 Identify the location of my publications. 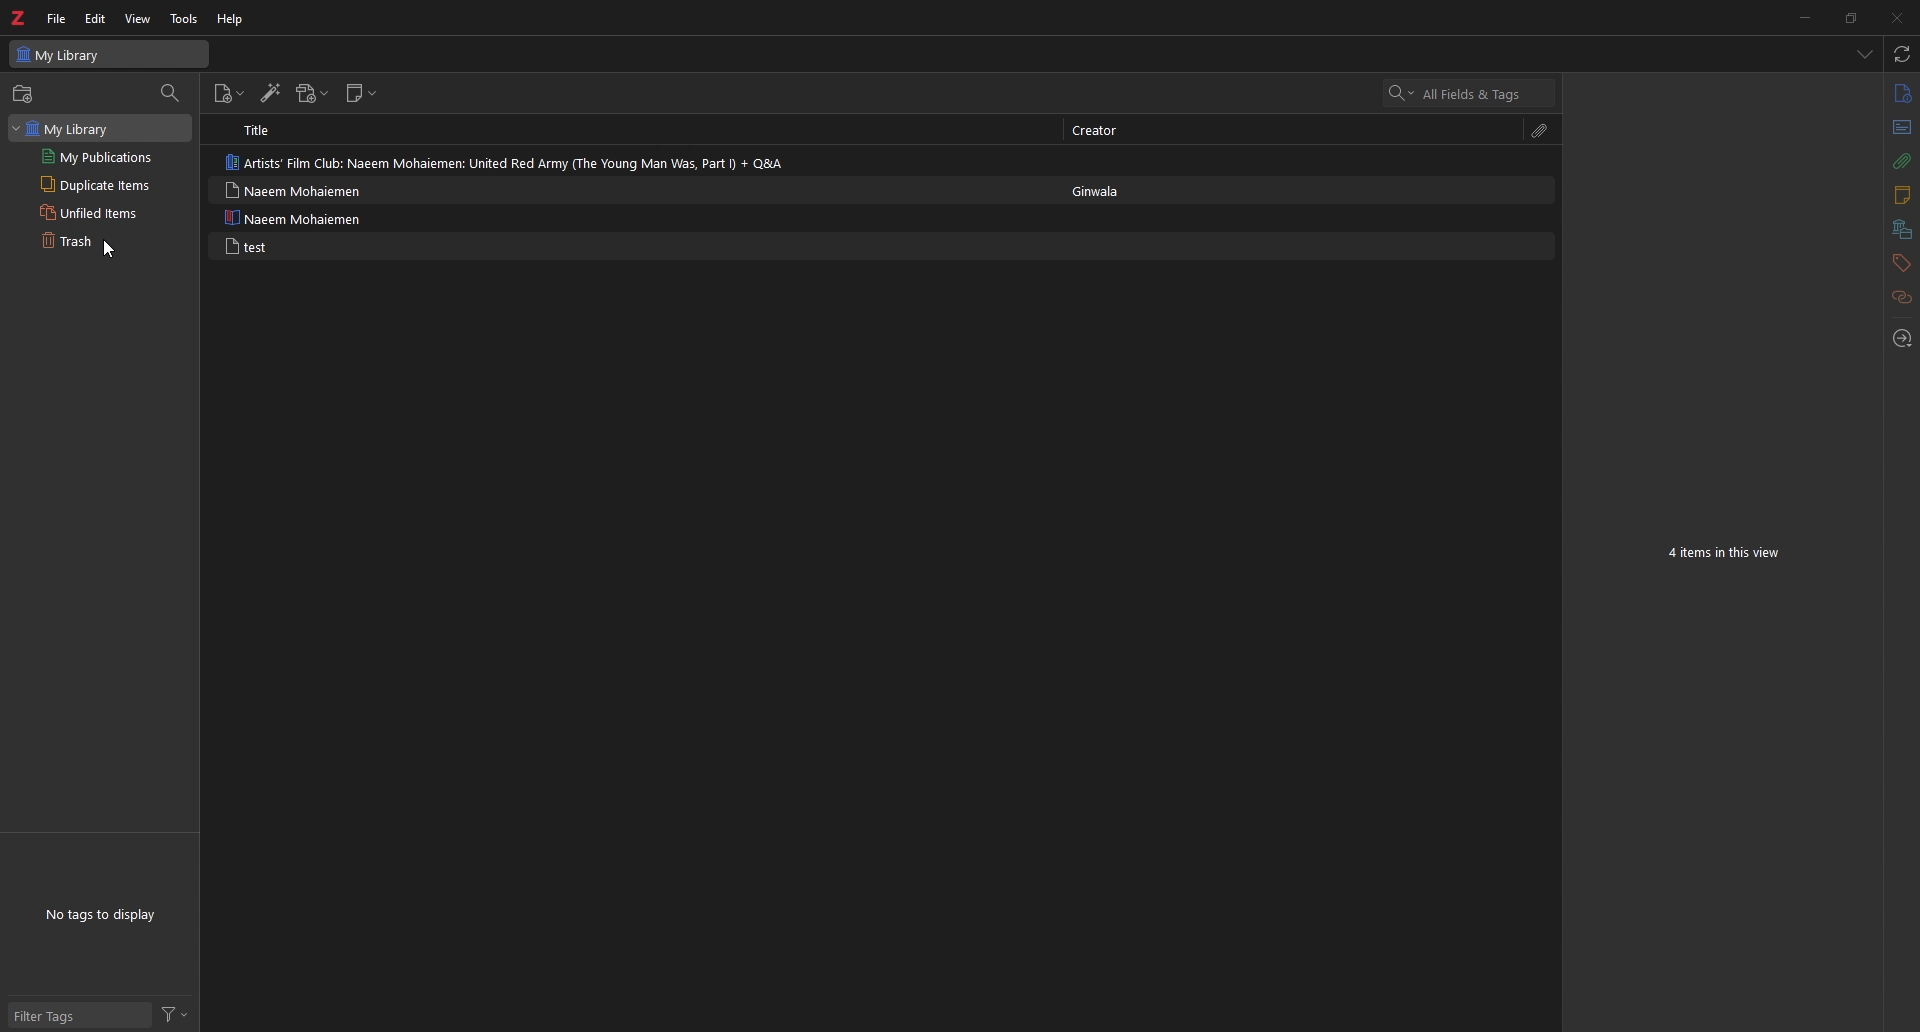
(100, 157).